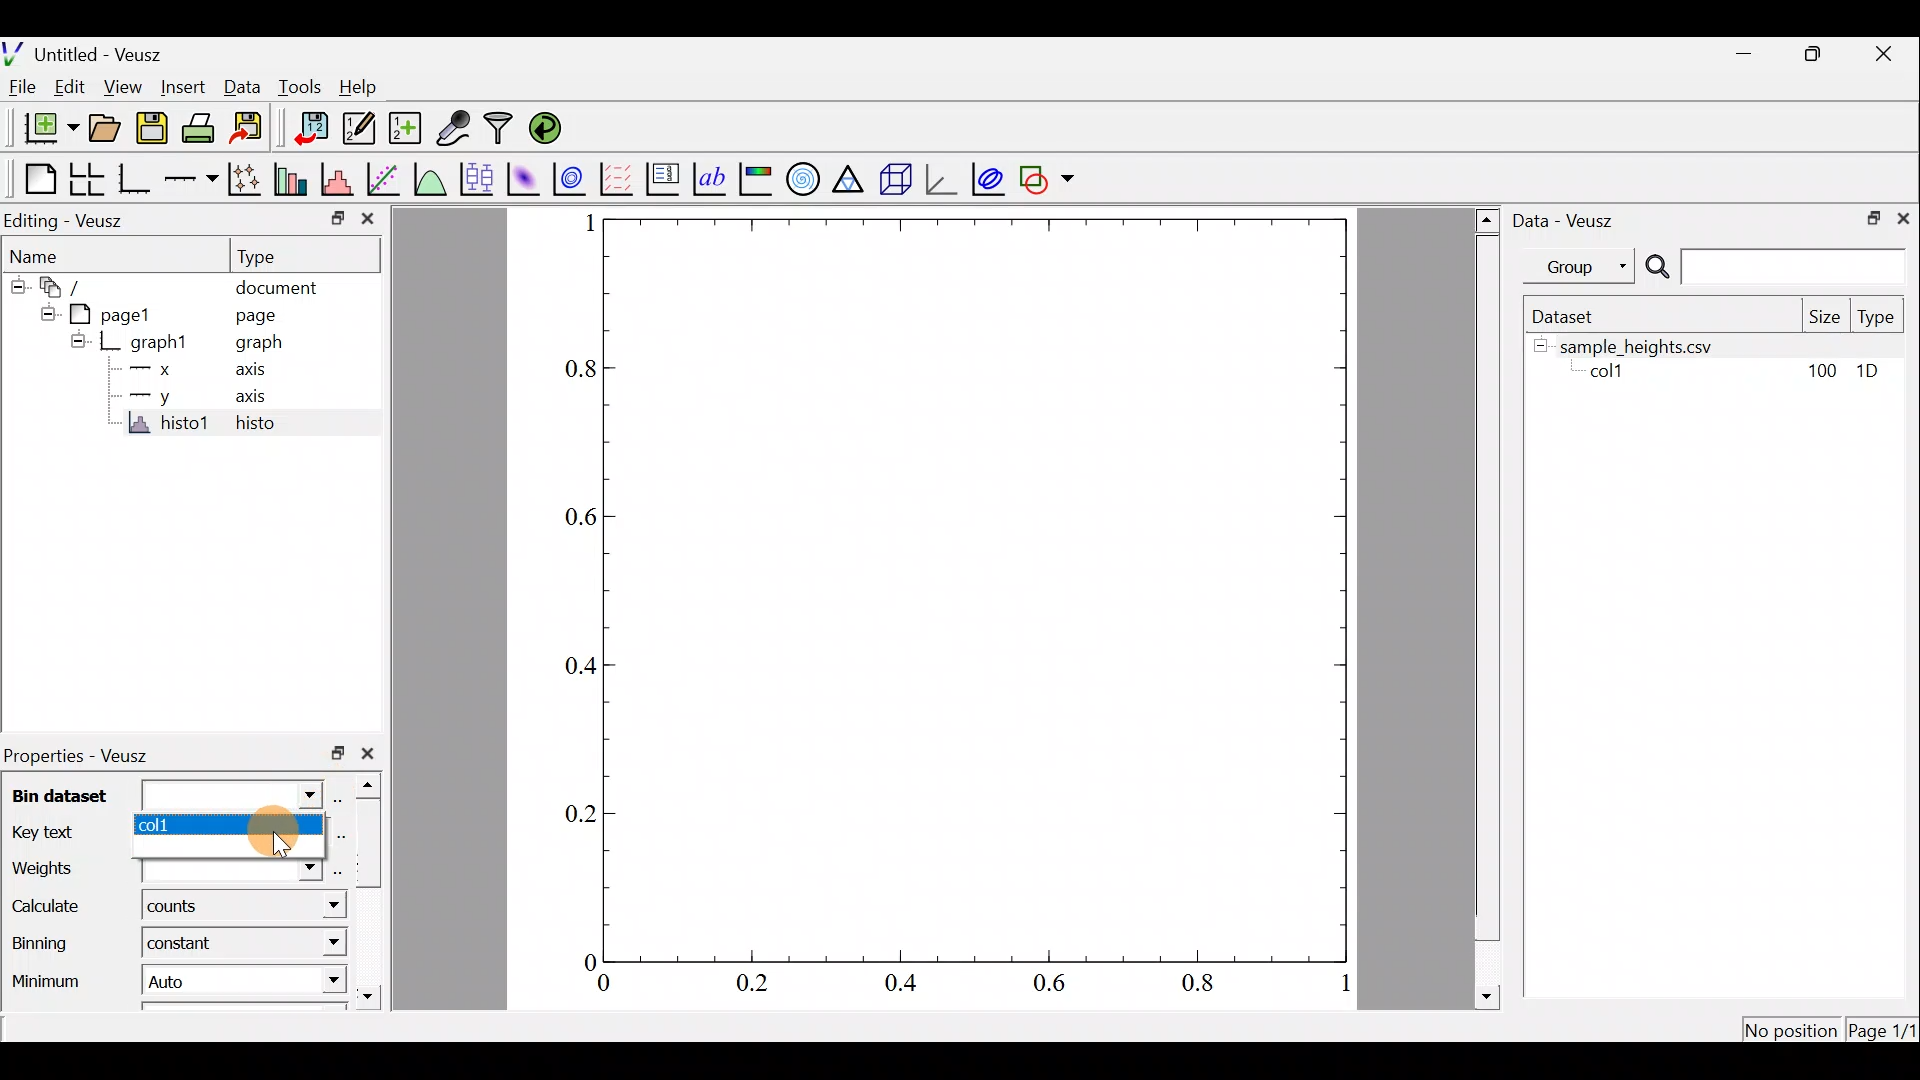 Image resolution: width=1920 pixels, height=1080 pixels. I want to click on axis, so click(245, 368).